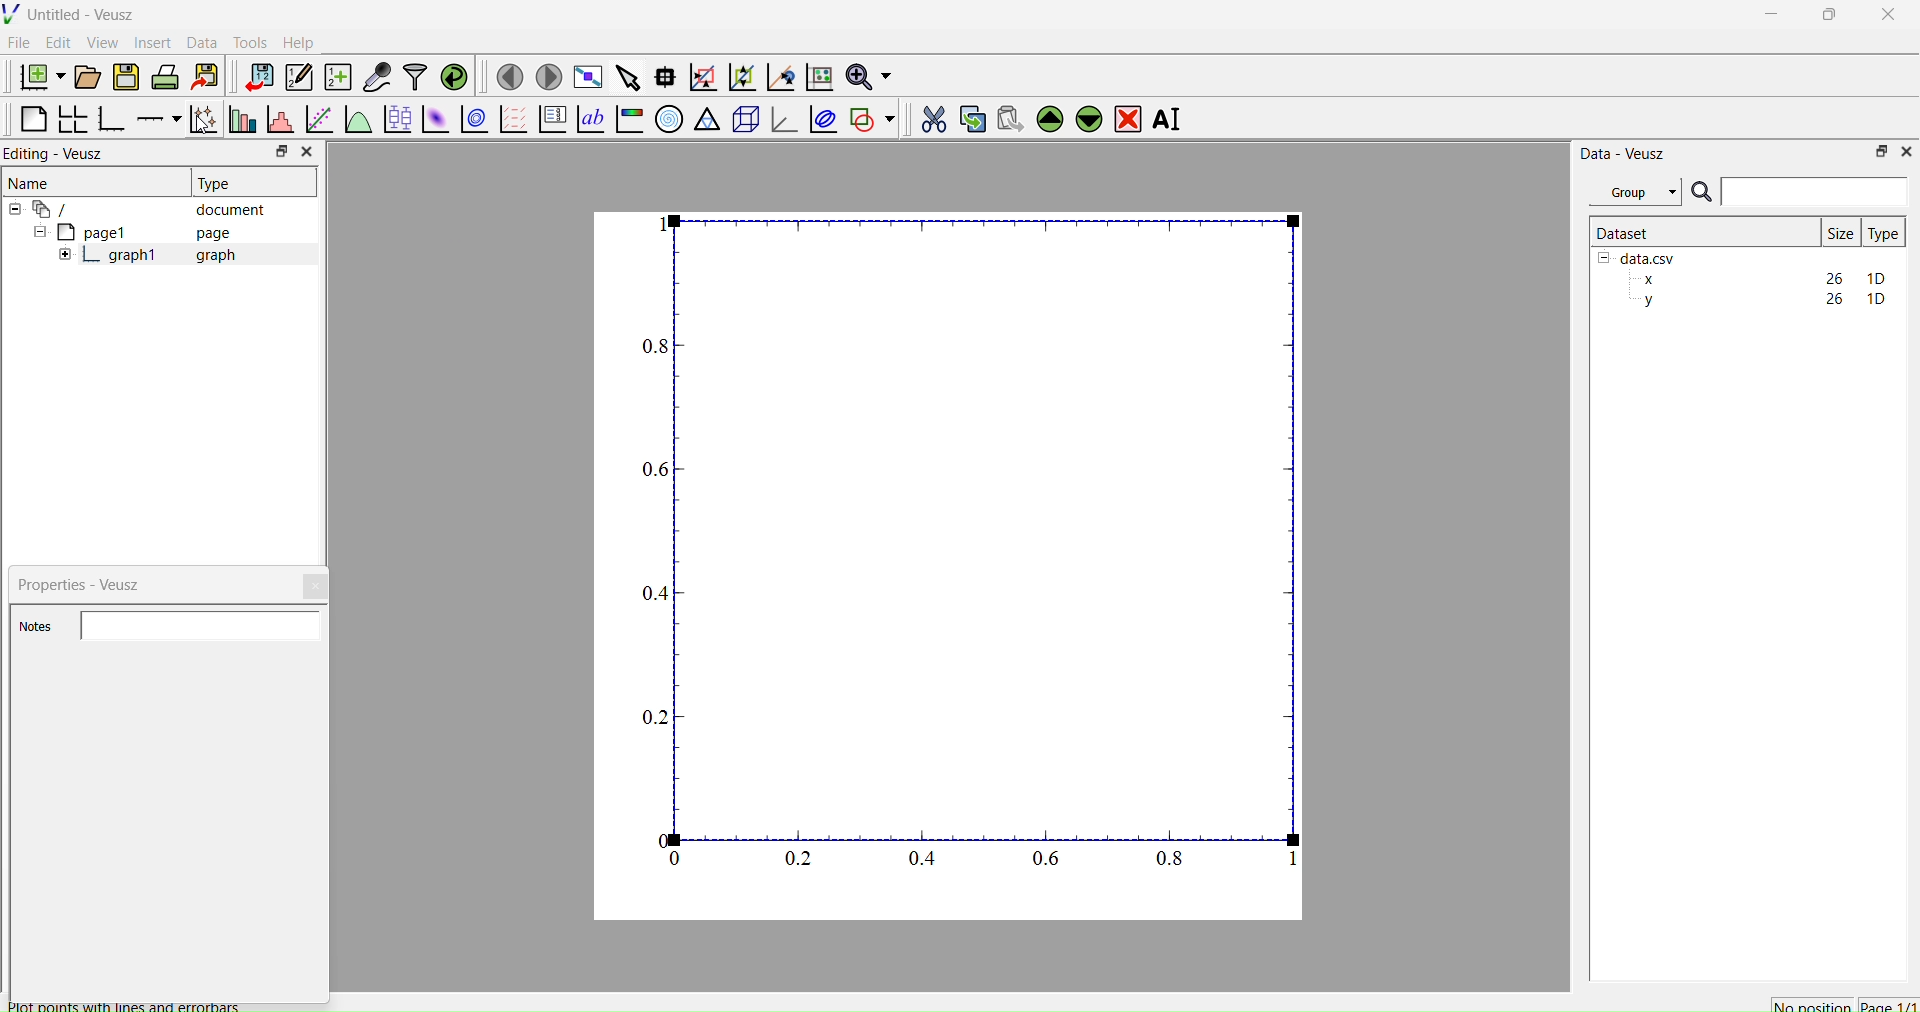  What do you see at coordinates (967, 117) in the screenshot?
I see `Copy` at bounding box center [967, 117].